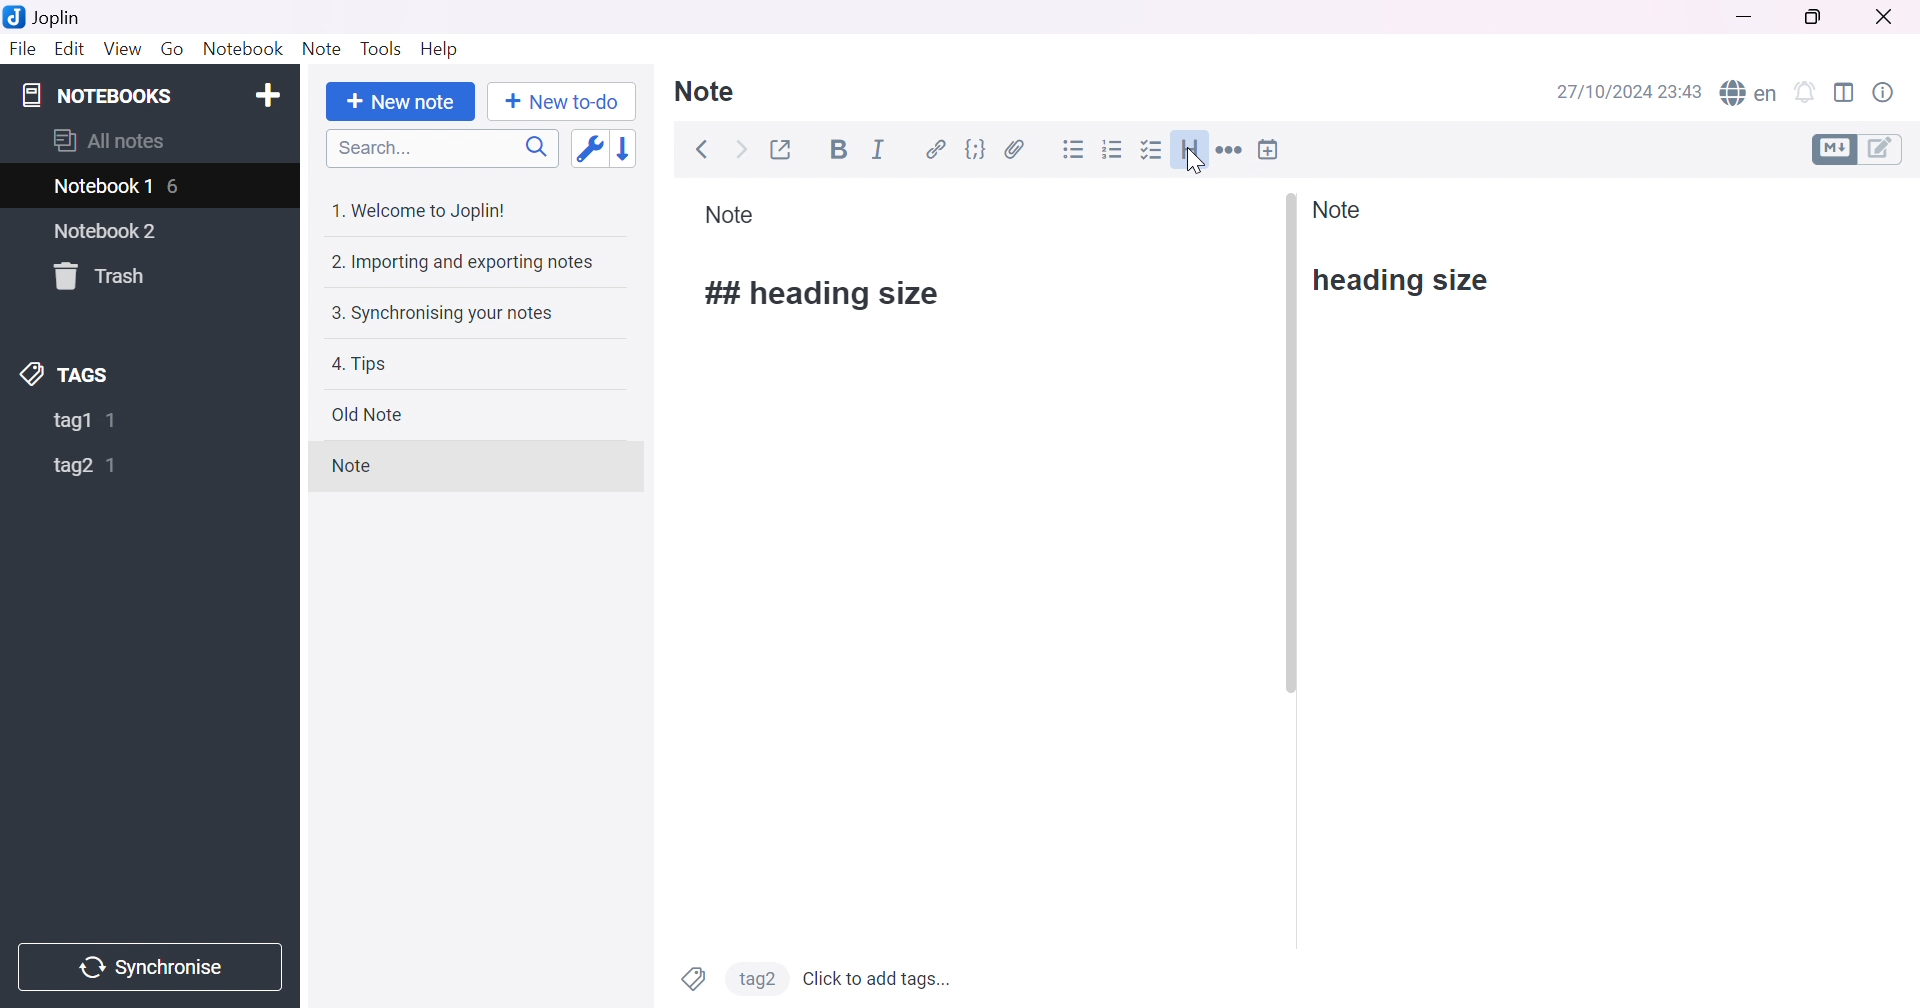 This screenshot has width=1920, height=1008. Describe the element at coordinates (692, 979) in the screenshot. I see `Tags` at that location.